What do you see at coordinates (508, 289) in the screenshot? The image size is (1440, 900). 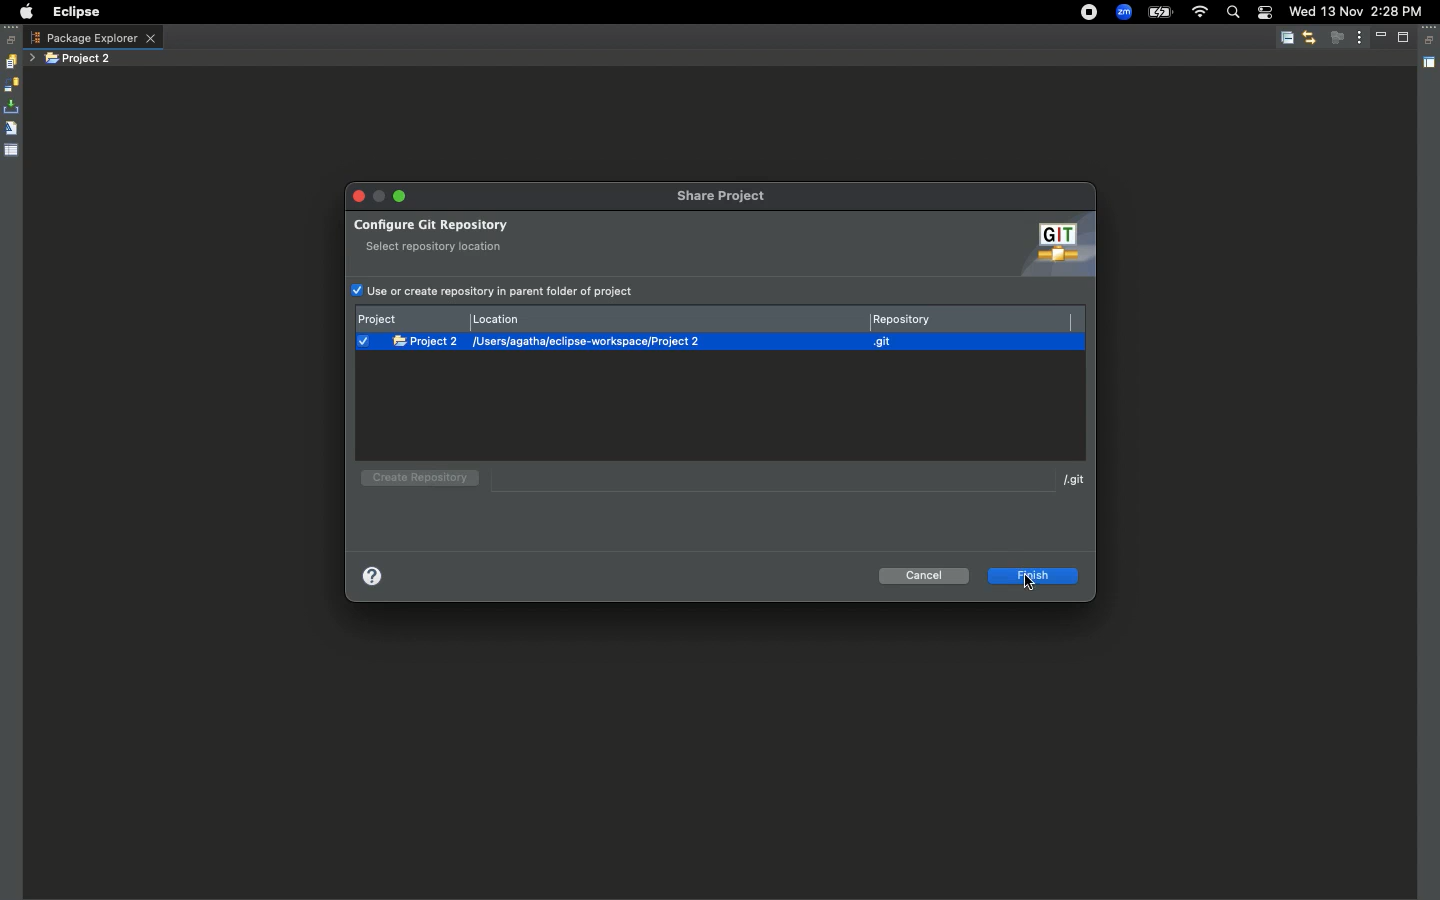 I see `Use or create repository in parent folder of project` at bounding box center [508, 289].